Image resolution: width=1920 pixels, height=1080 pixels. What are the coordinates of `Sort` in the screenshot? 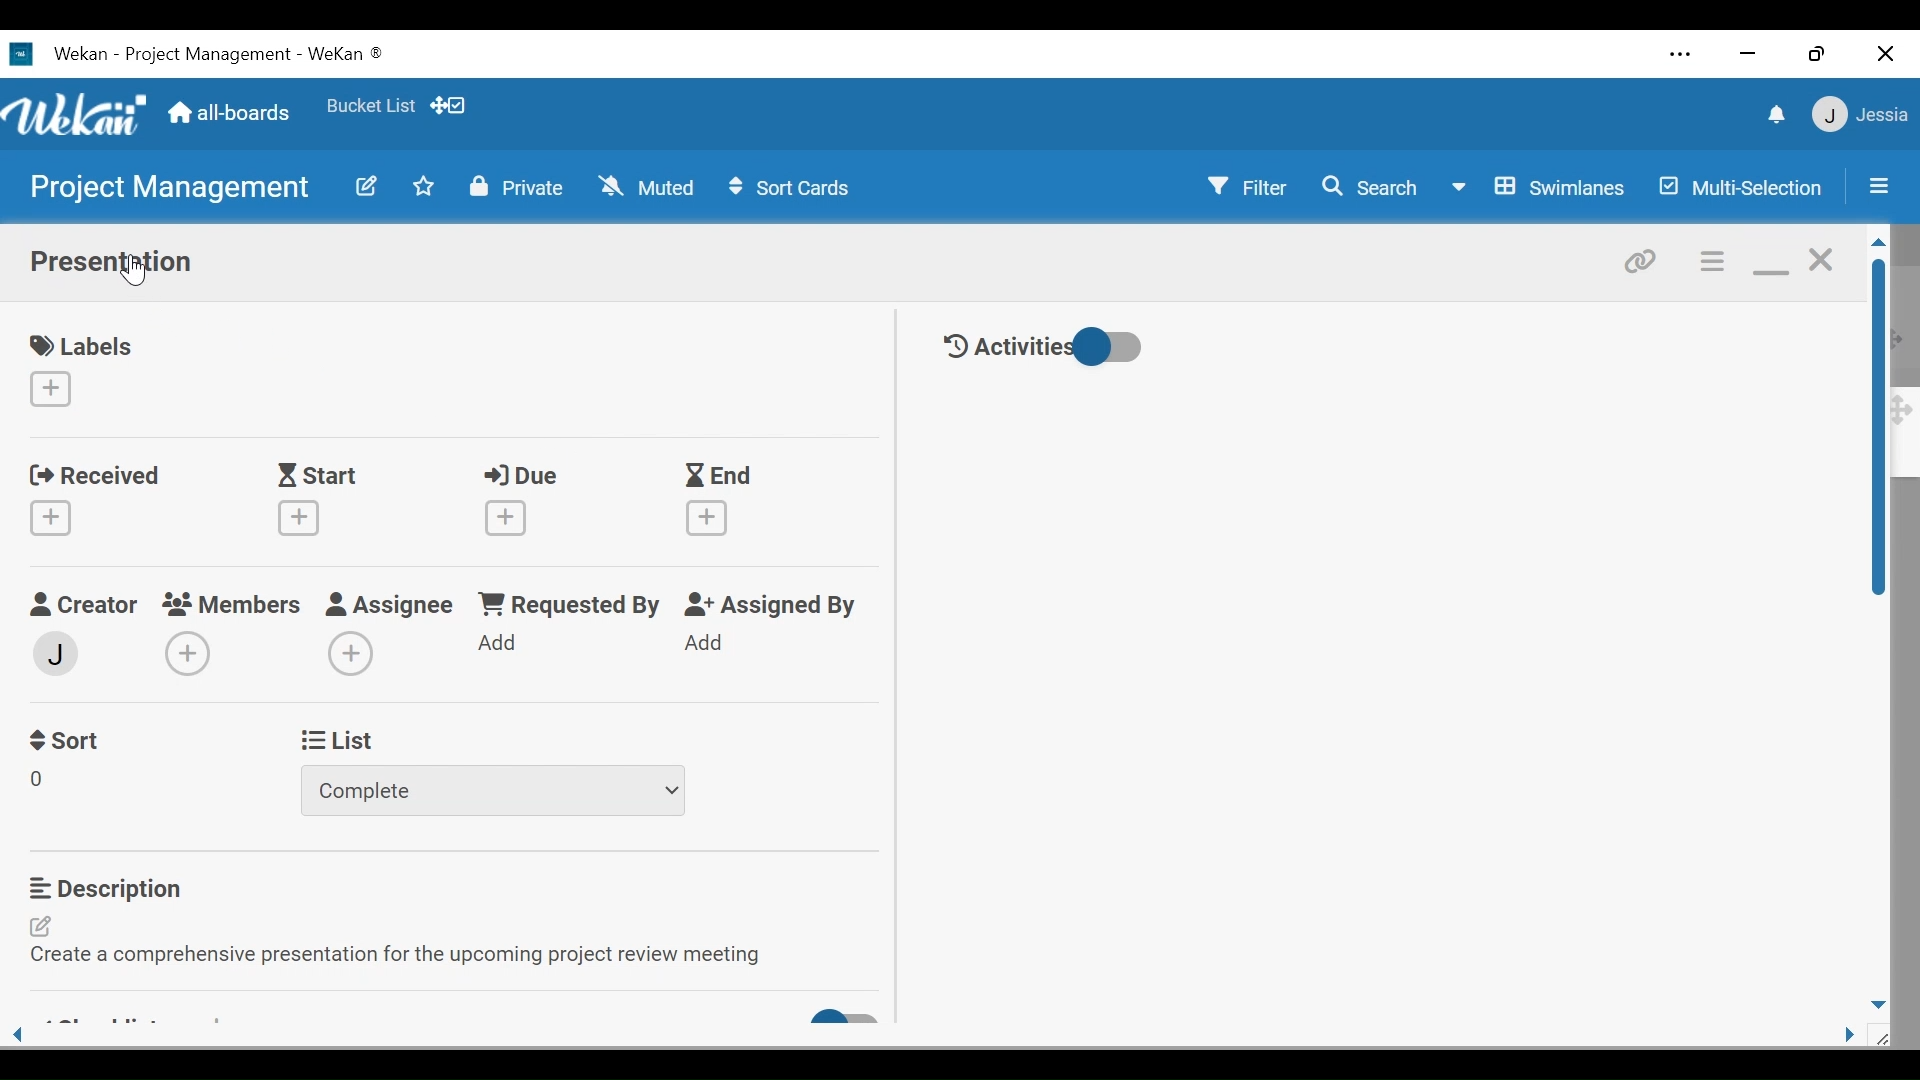 It's located at (67, 738).